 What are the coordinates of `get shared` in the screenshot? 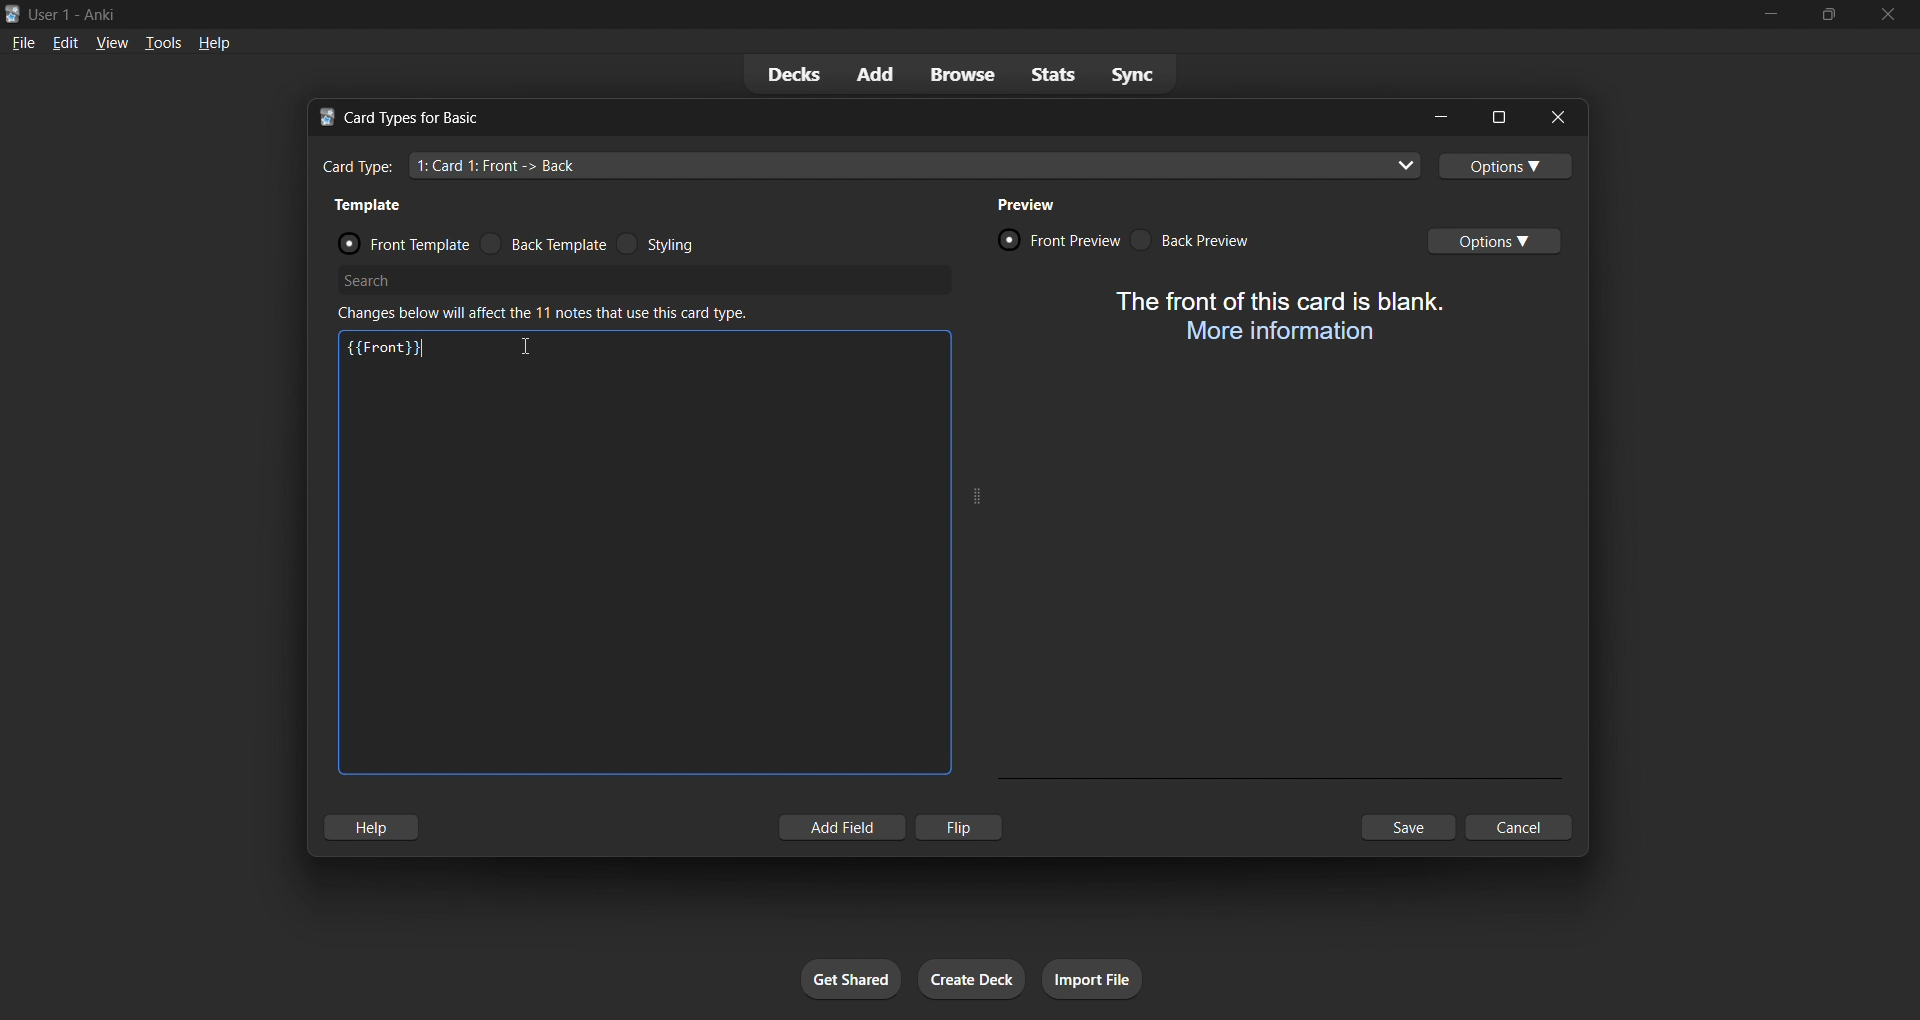 It's located at (847, 978).